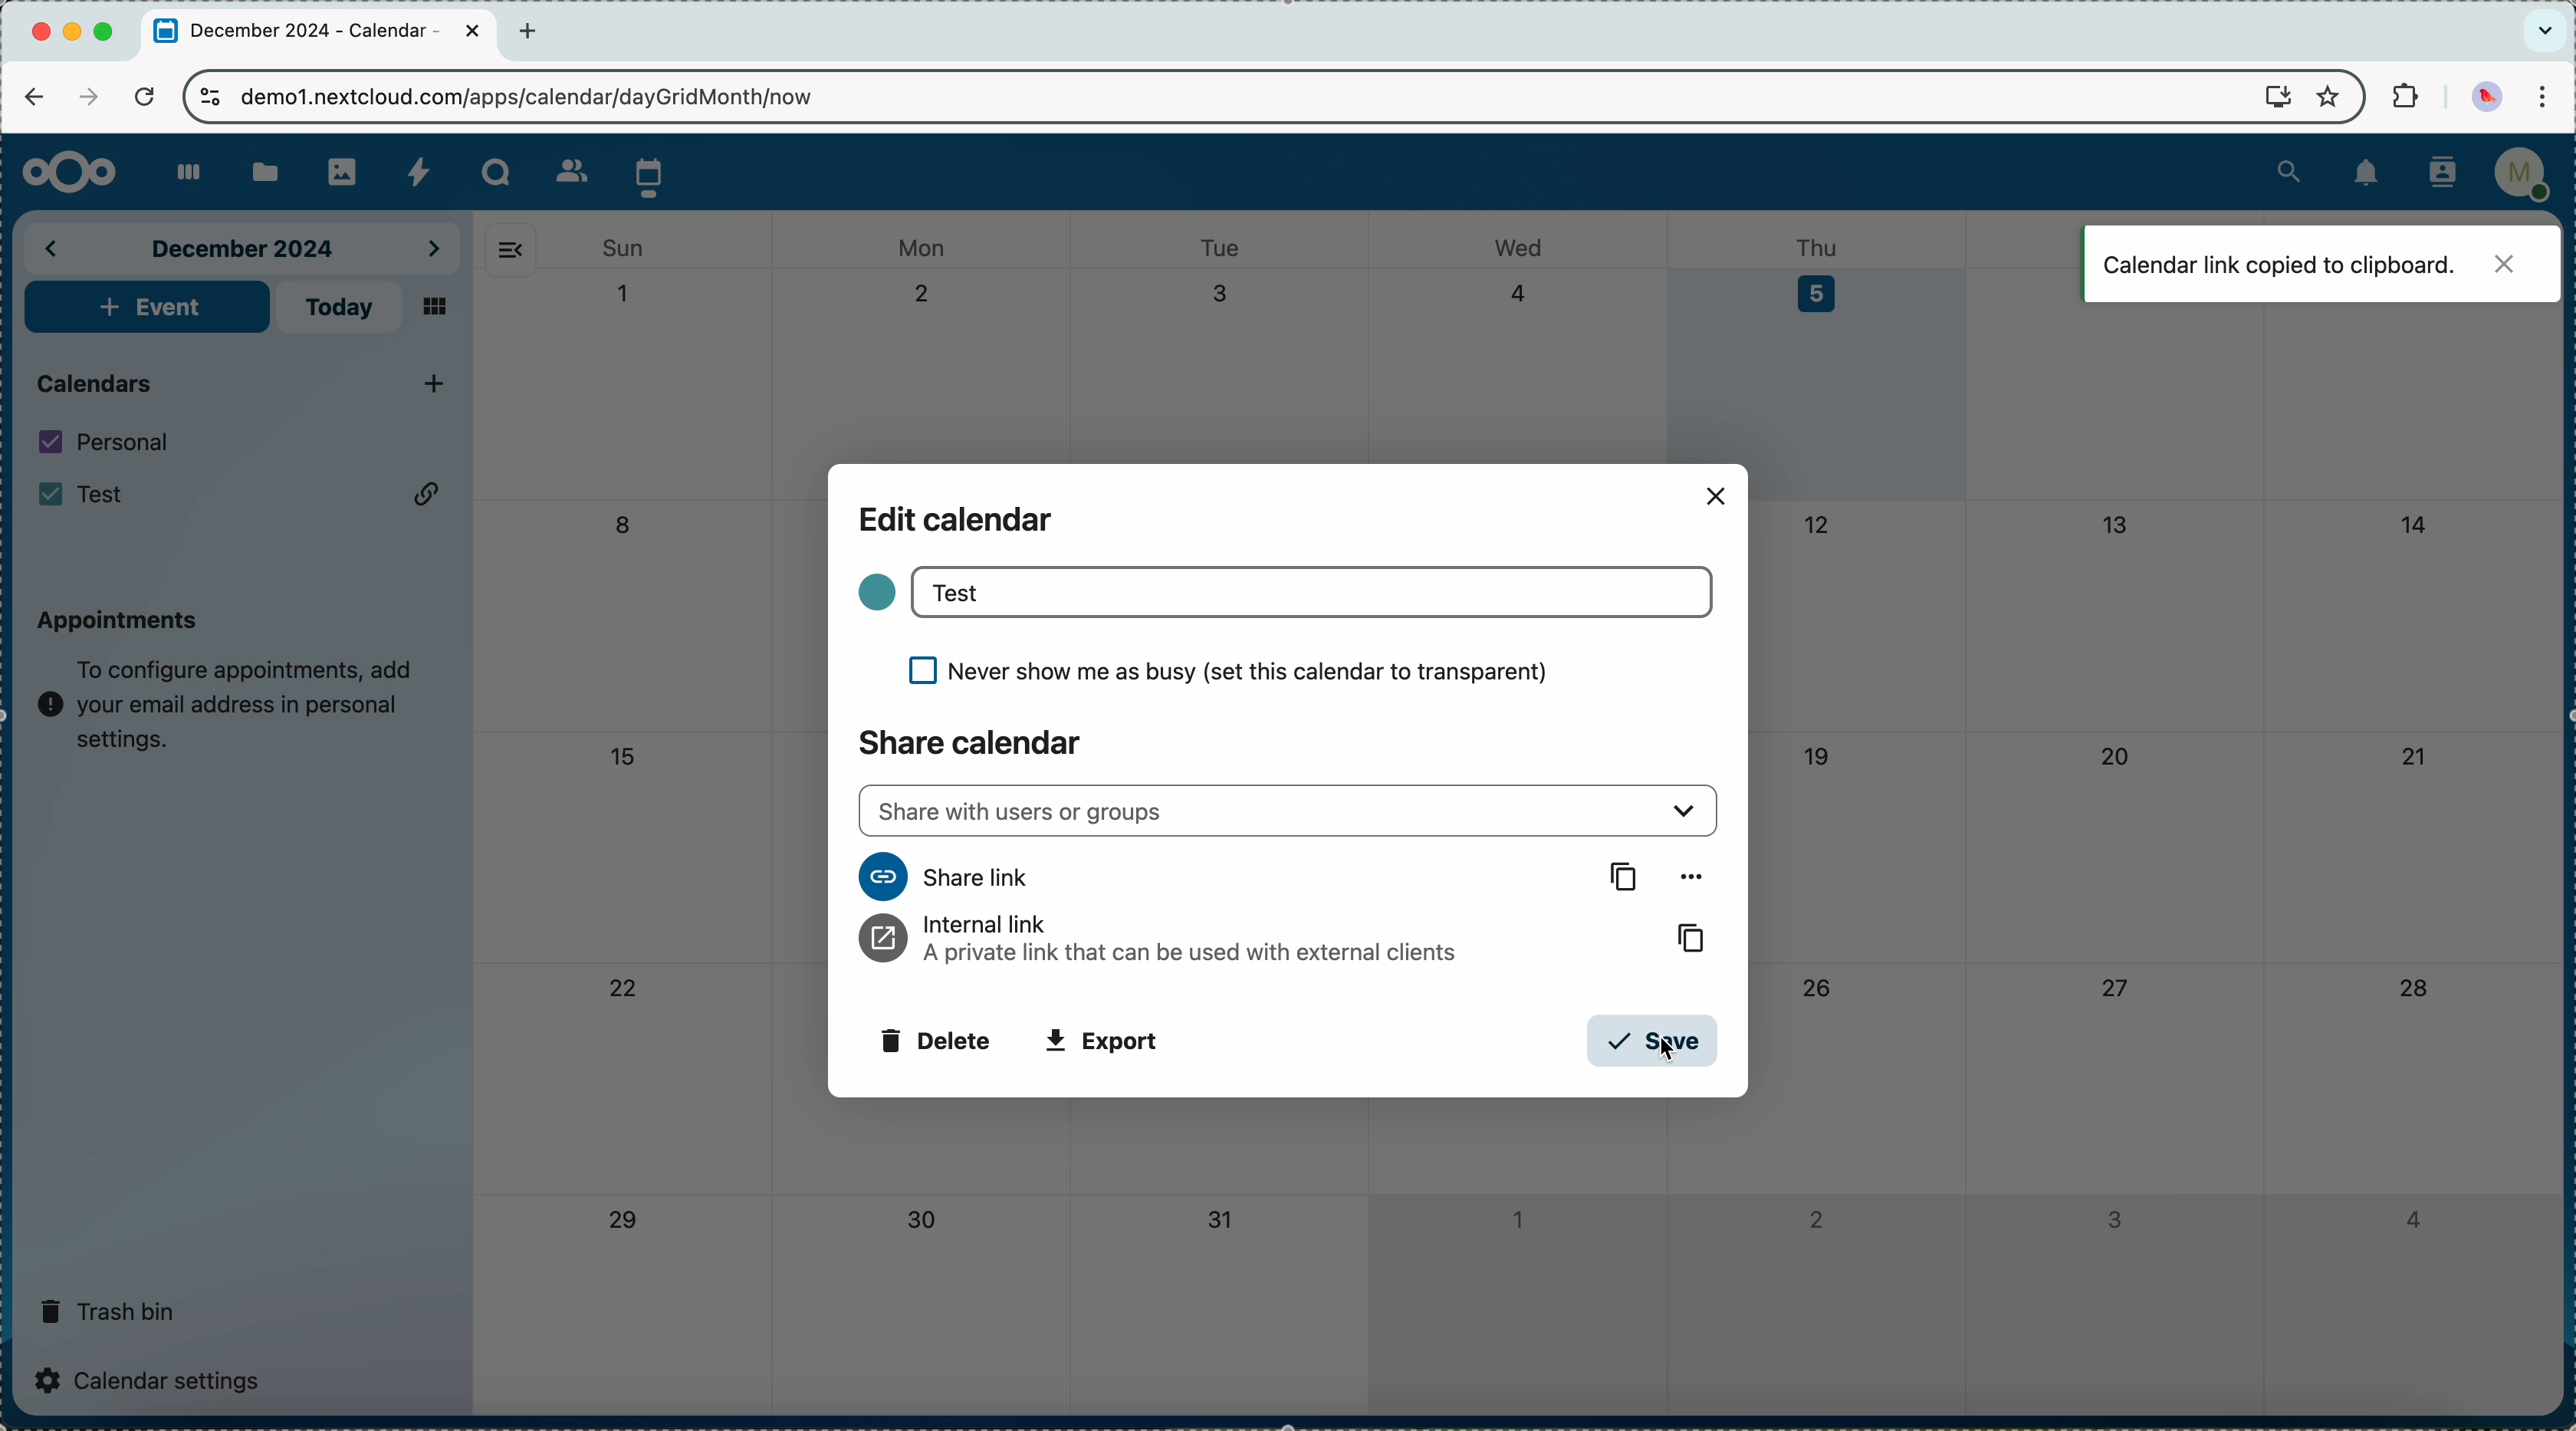  What do you see at coordinates (143, 95) in the screenshot?
I see `refresh the page` at bounding box center [143, 95].